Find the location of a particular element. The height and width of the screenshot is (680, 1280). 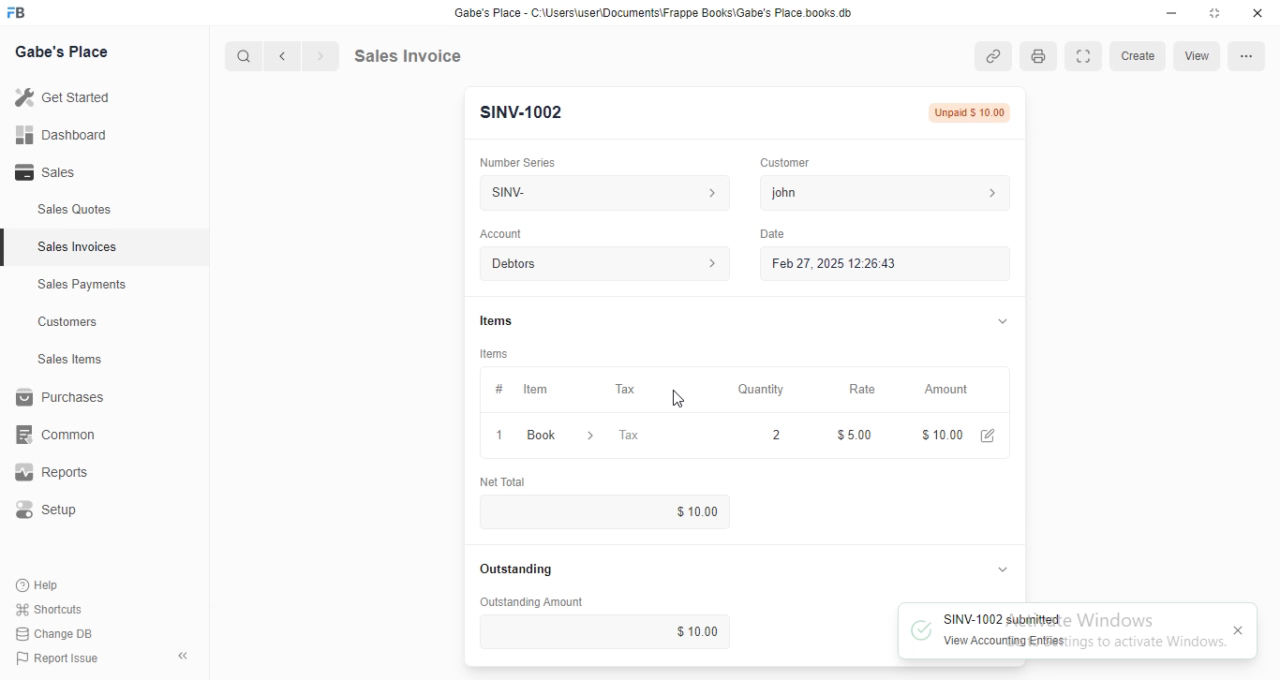

Date is located at coordinates (770, 232).